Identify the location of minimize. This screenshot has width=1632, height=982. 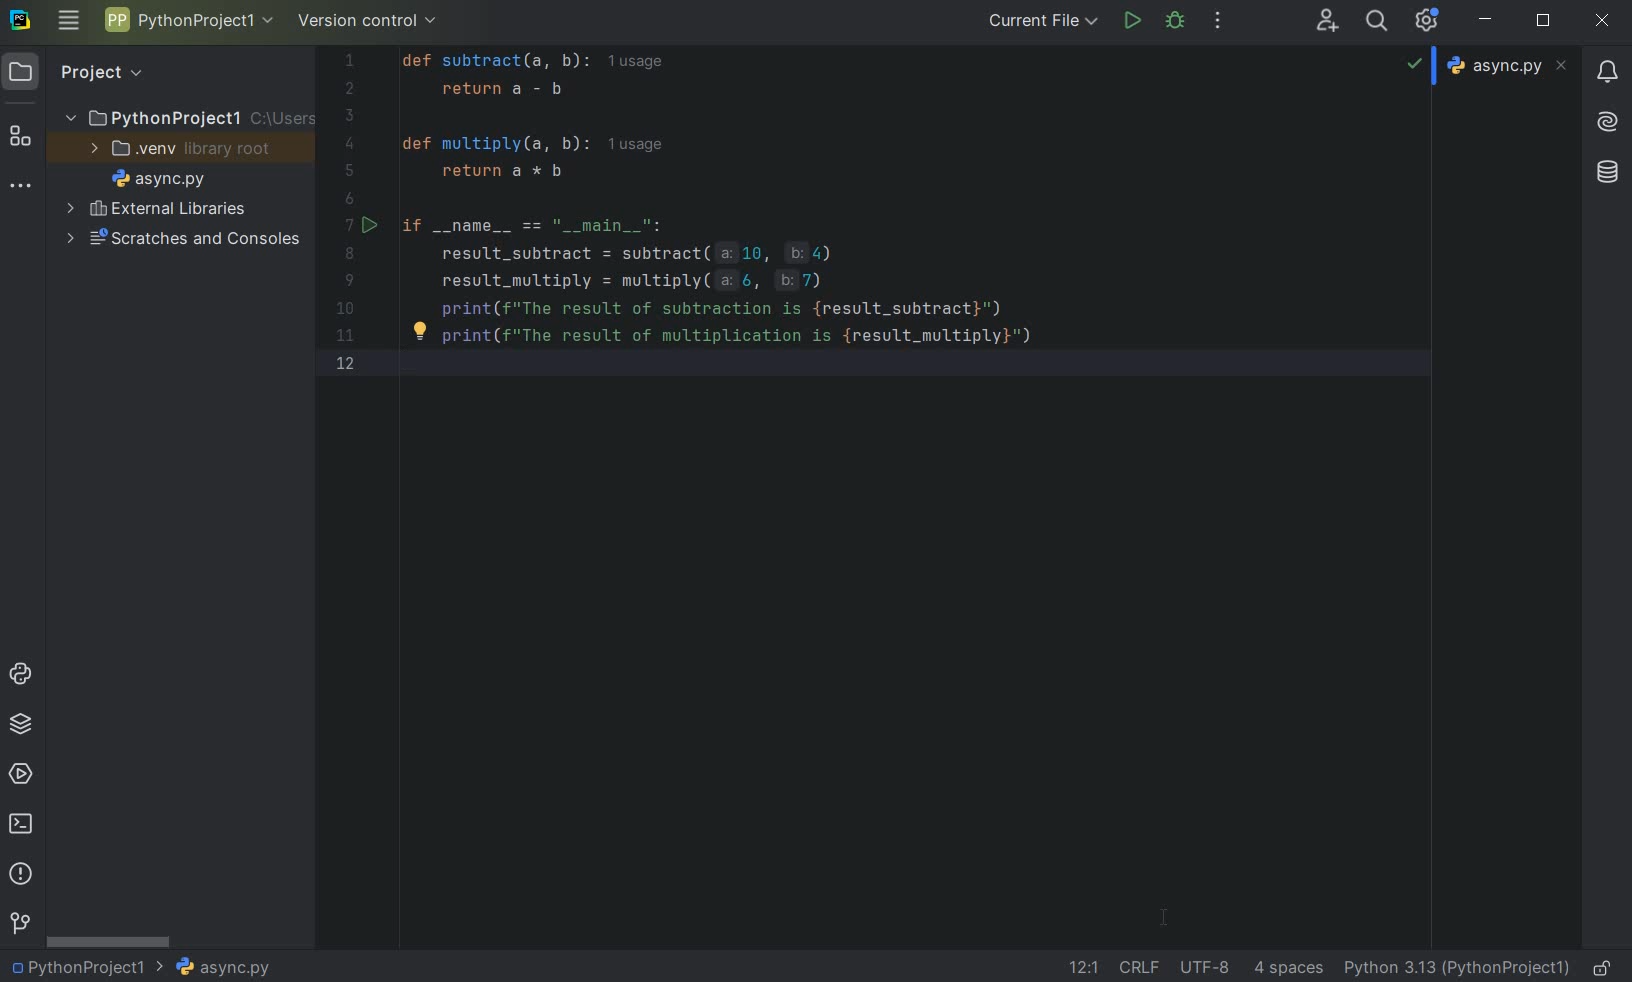
(1485, 20).